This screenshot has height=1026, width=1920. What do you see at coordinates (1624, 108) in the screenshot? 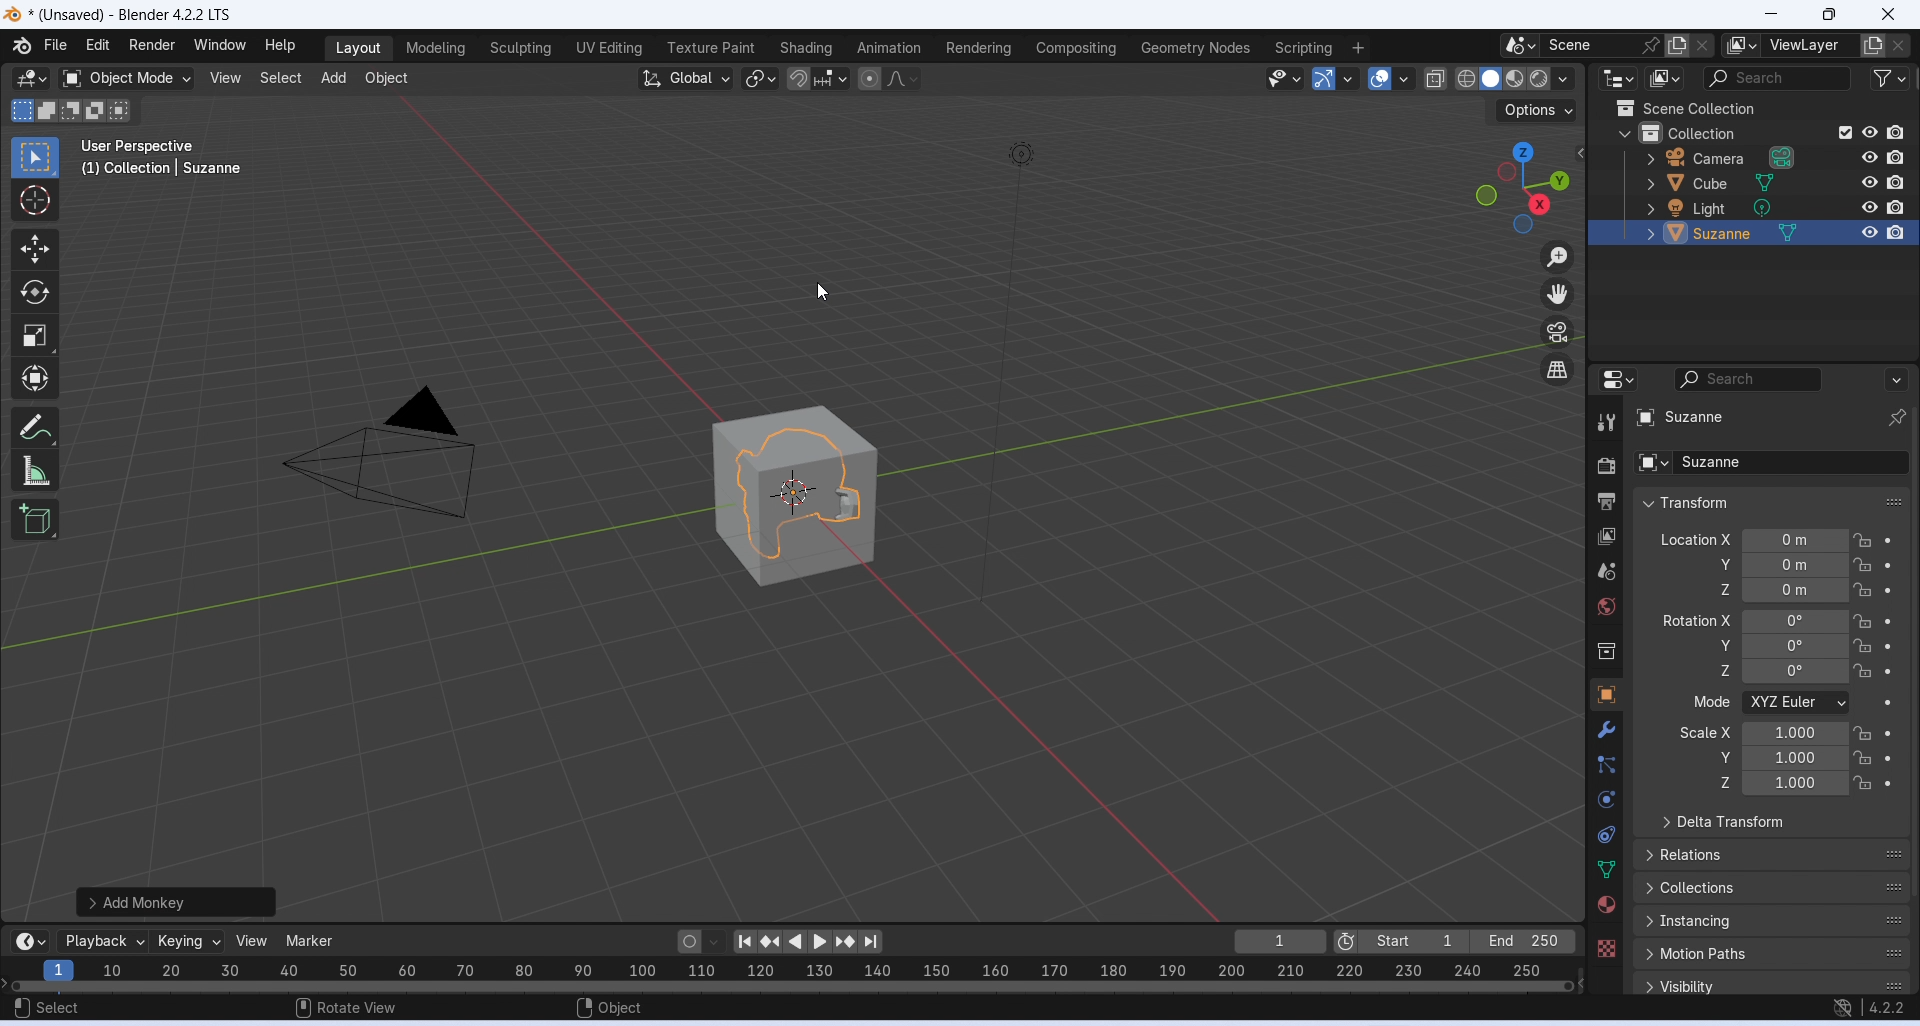
I see `icon` at bounding box center [1624, 108].